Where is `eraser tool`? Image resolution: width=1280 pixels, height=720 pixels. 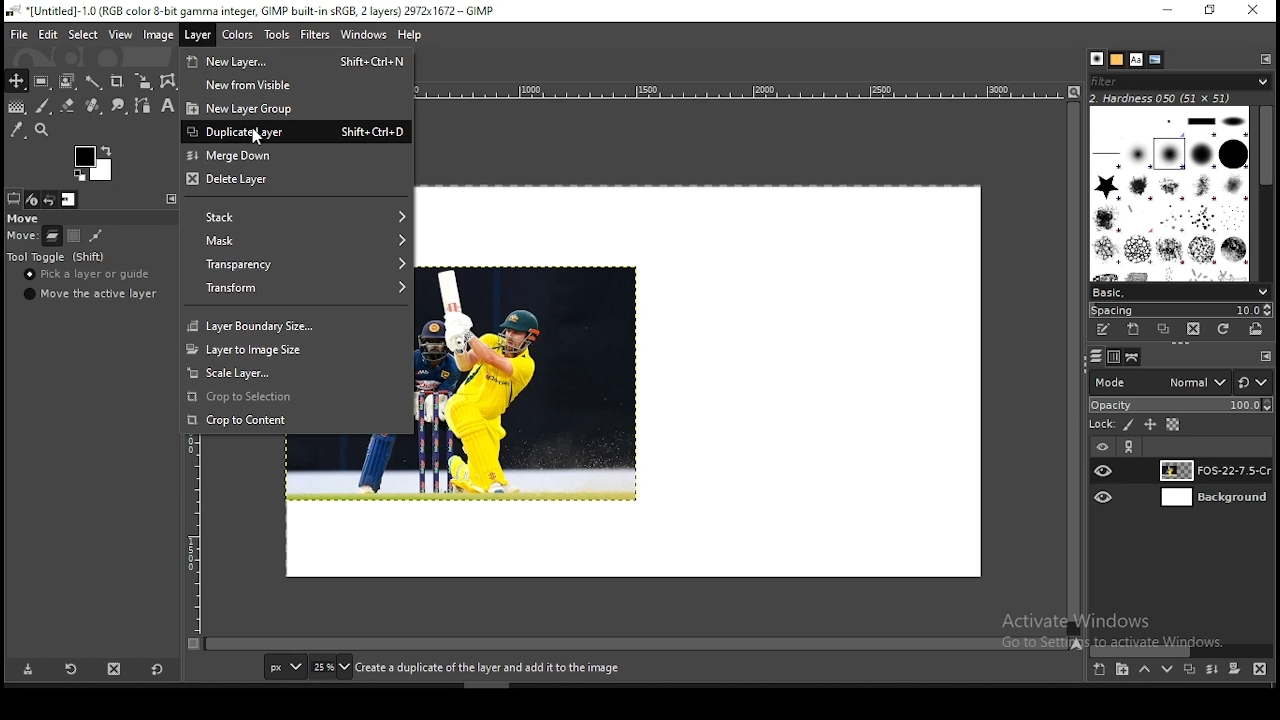
eraser tool is located at coordinates (63, 106).